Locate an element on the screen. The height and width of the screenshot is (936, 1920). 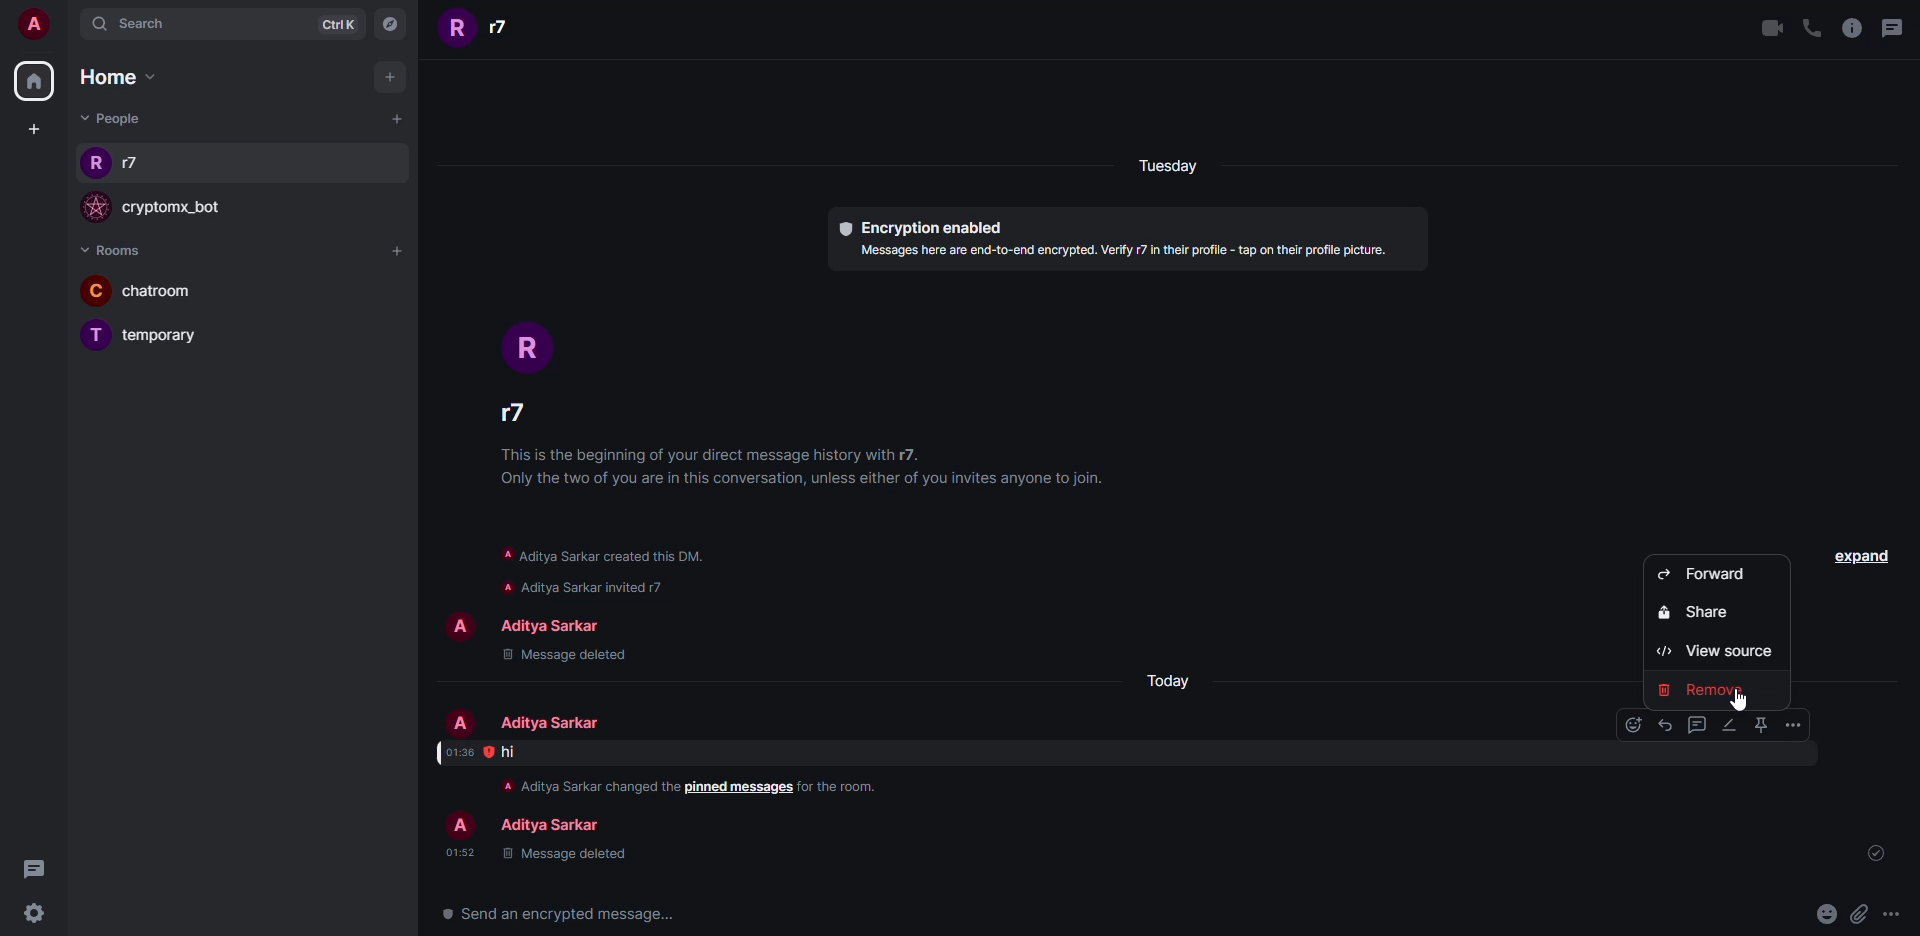
people is located at coordinates (138, 164).